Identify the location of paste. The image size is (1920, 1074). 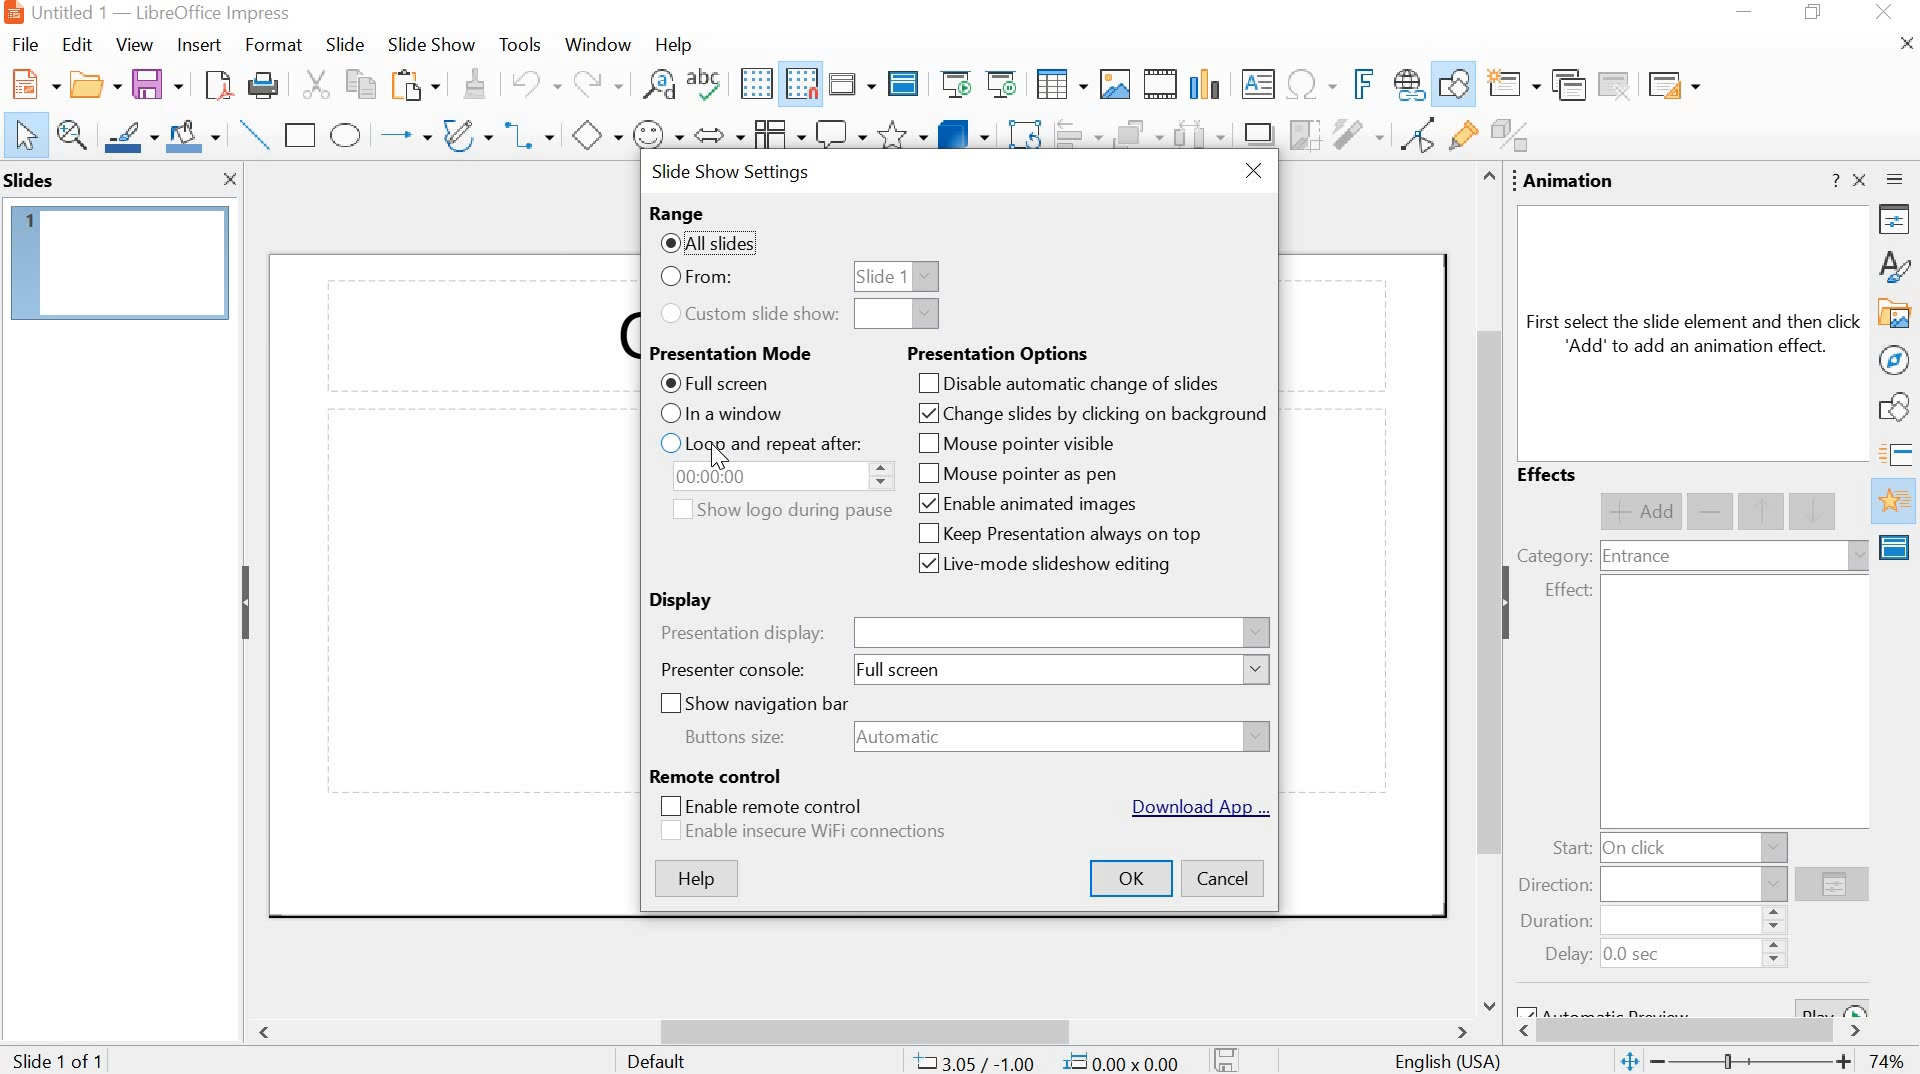
(413, 87).